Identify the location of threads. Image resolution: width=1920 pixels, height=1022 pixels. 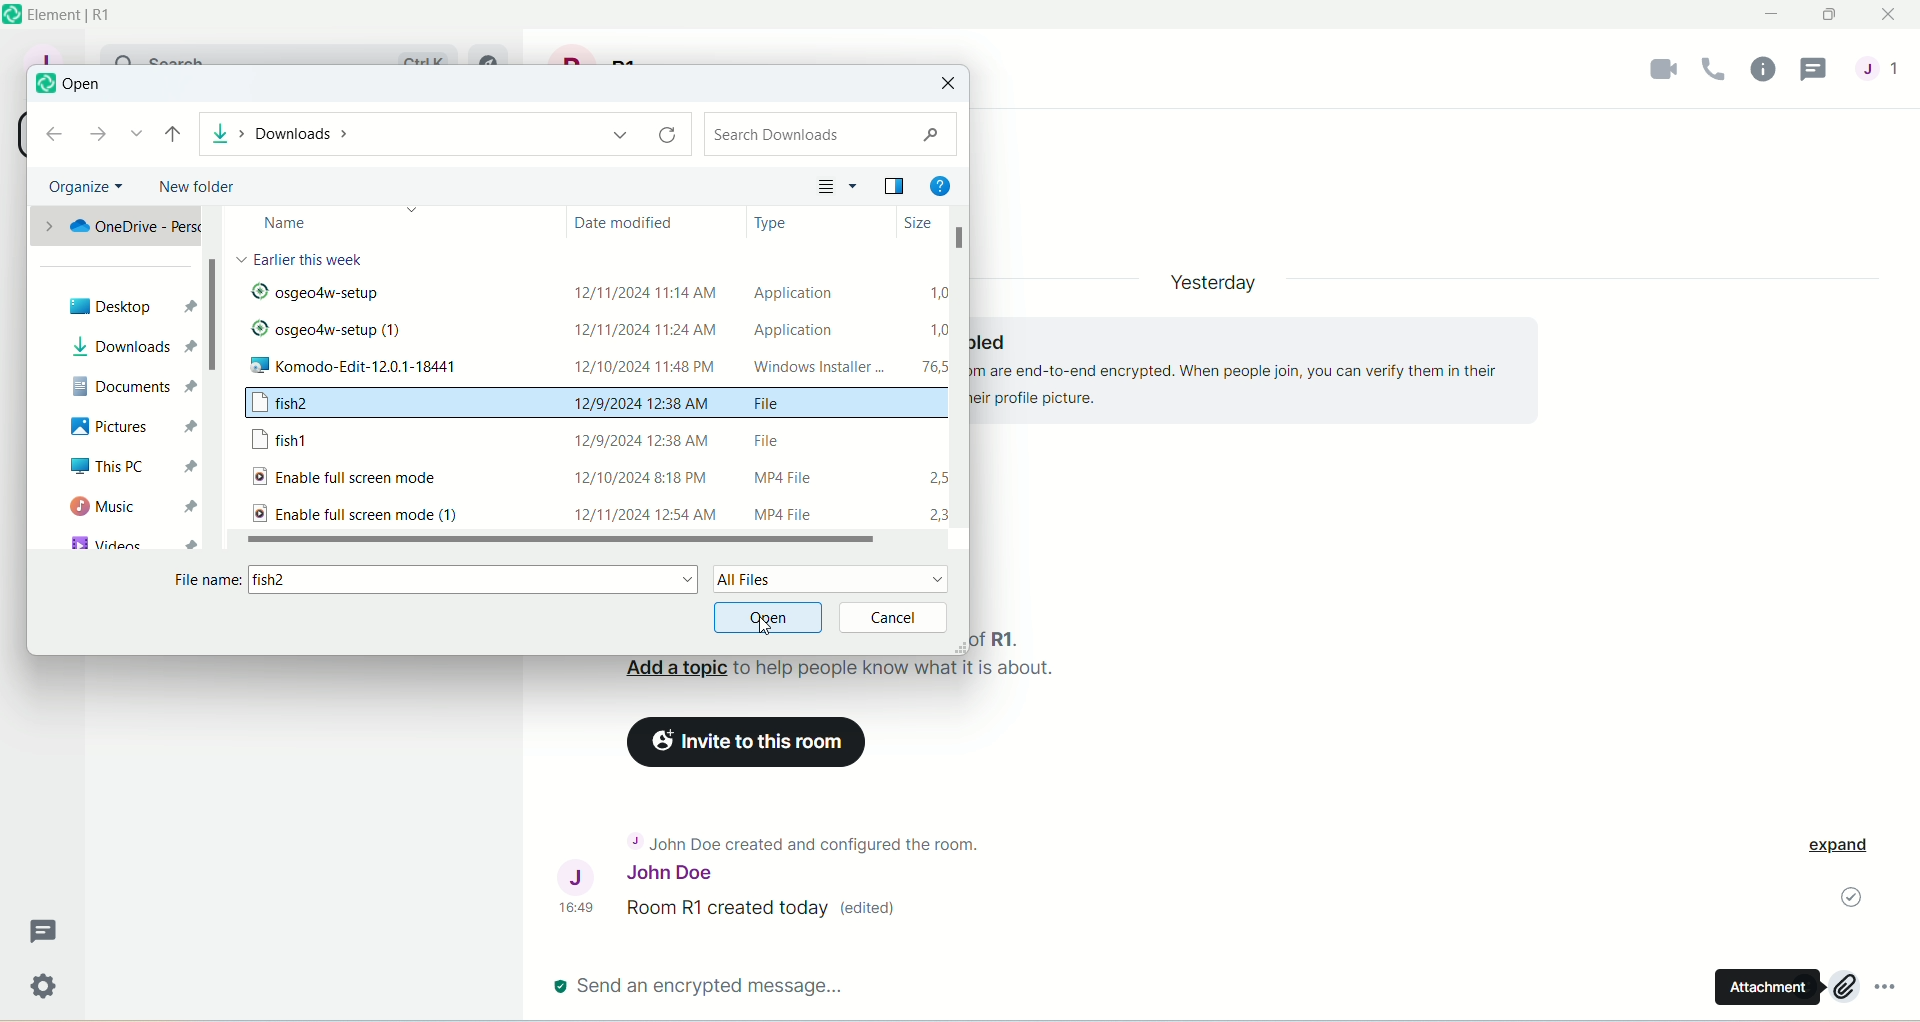
(1819, 69).